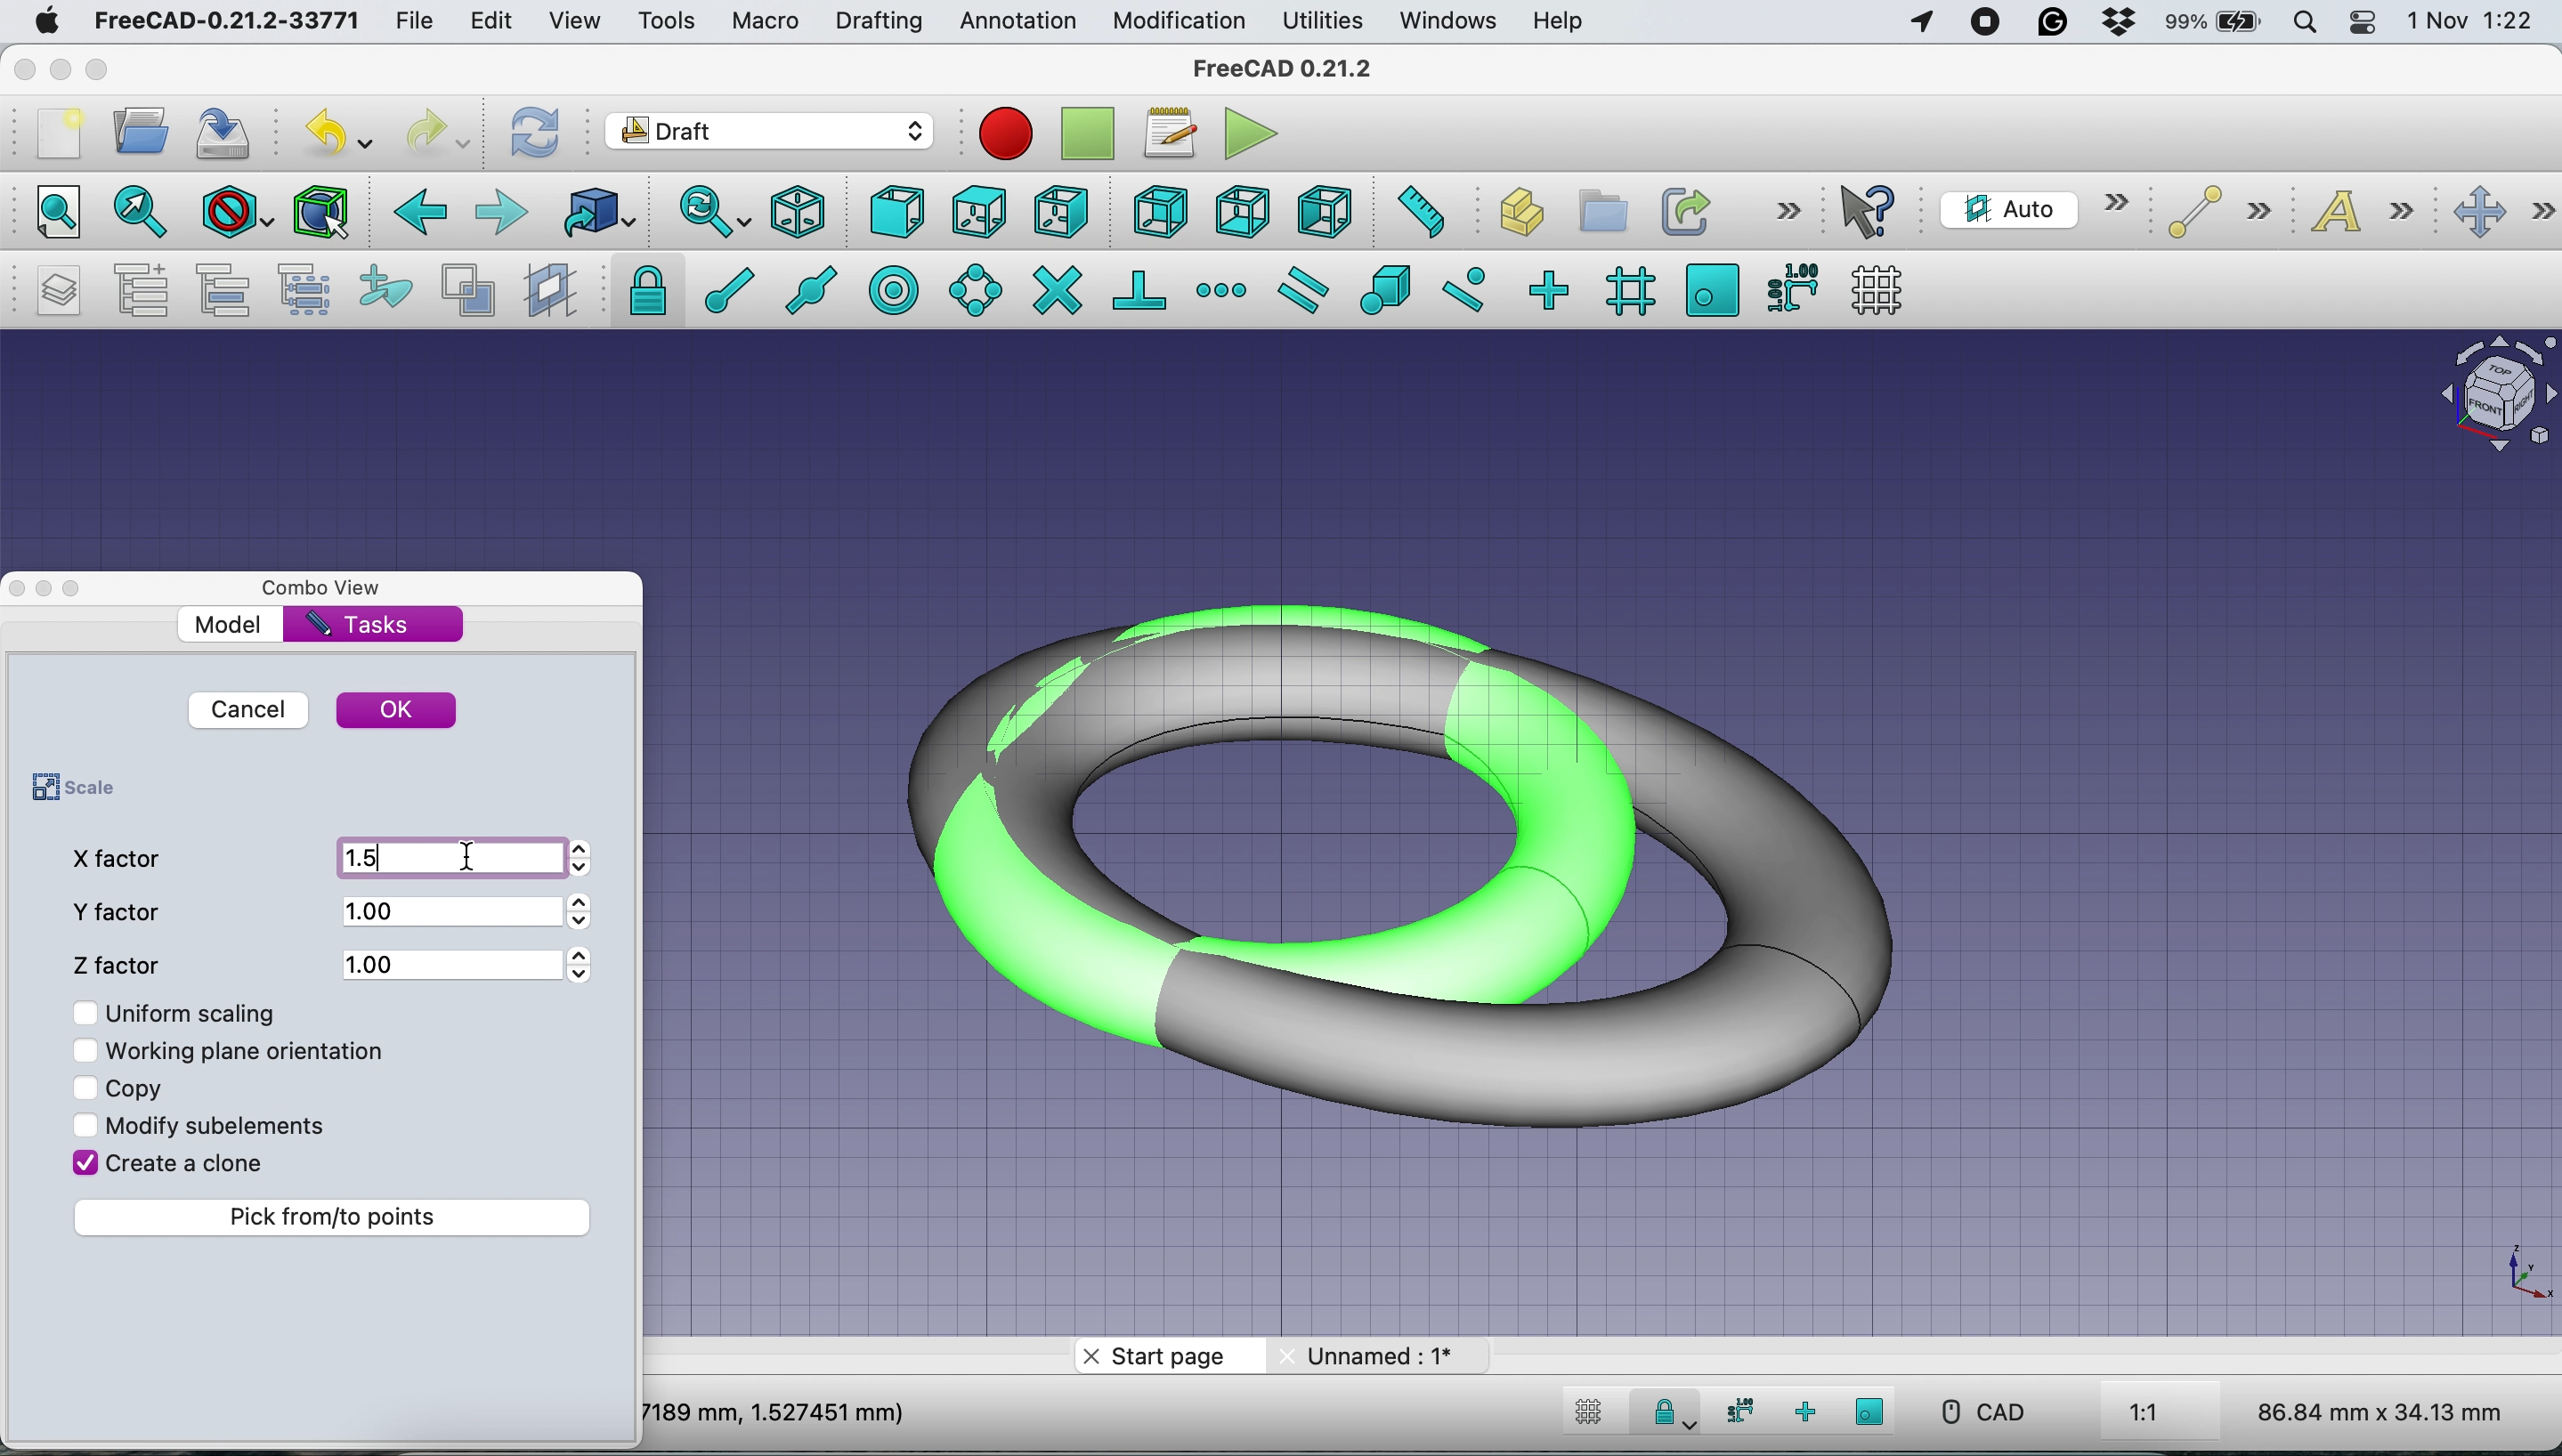 This screenshot has width=2562, height=1456. Describe the element at coordinates (1005, 134) in the screenshot. I see `Macro recording` at that location.